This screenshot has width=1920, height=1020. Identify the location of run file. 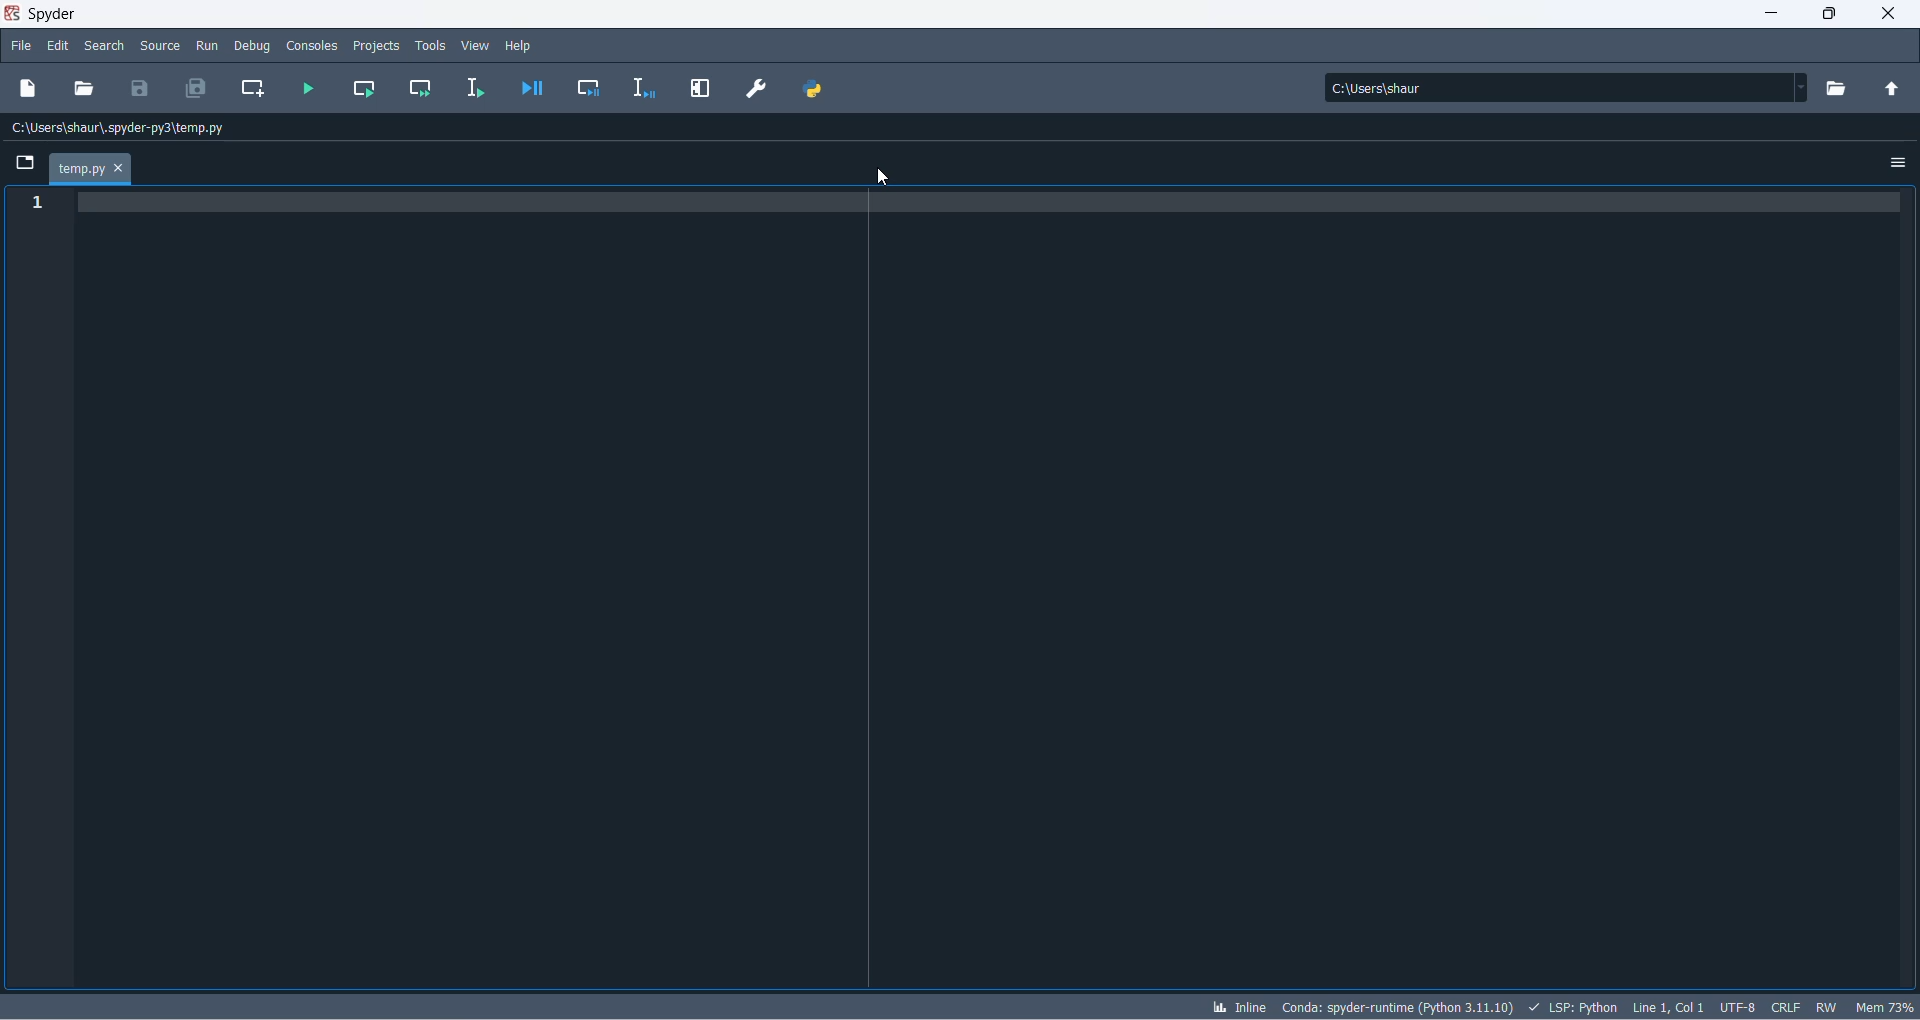
(303, 89).